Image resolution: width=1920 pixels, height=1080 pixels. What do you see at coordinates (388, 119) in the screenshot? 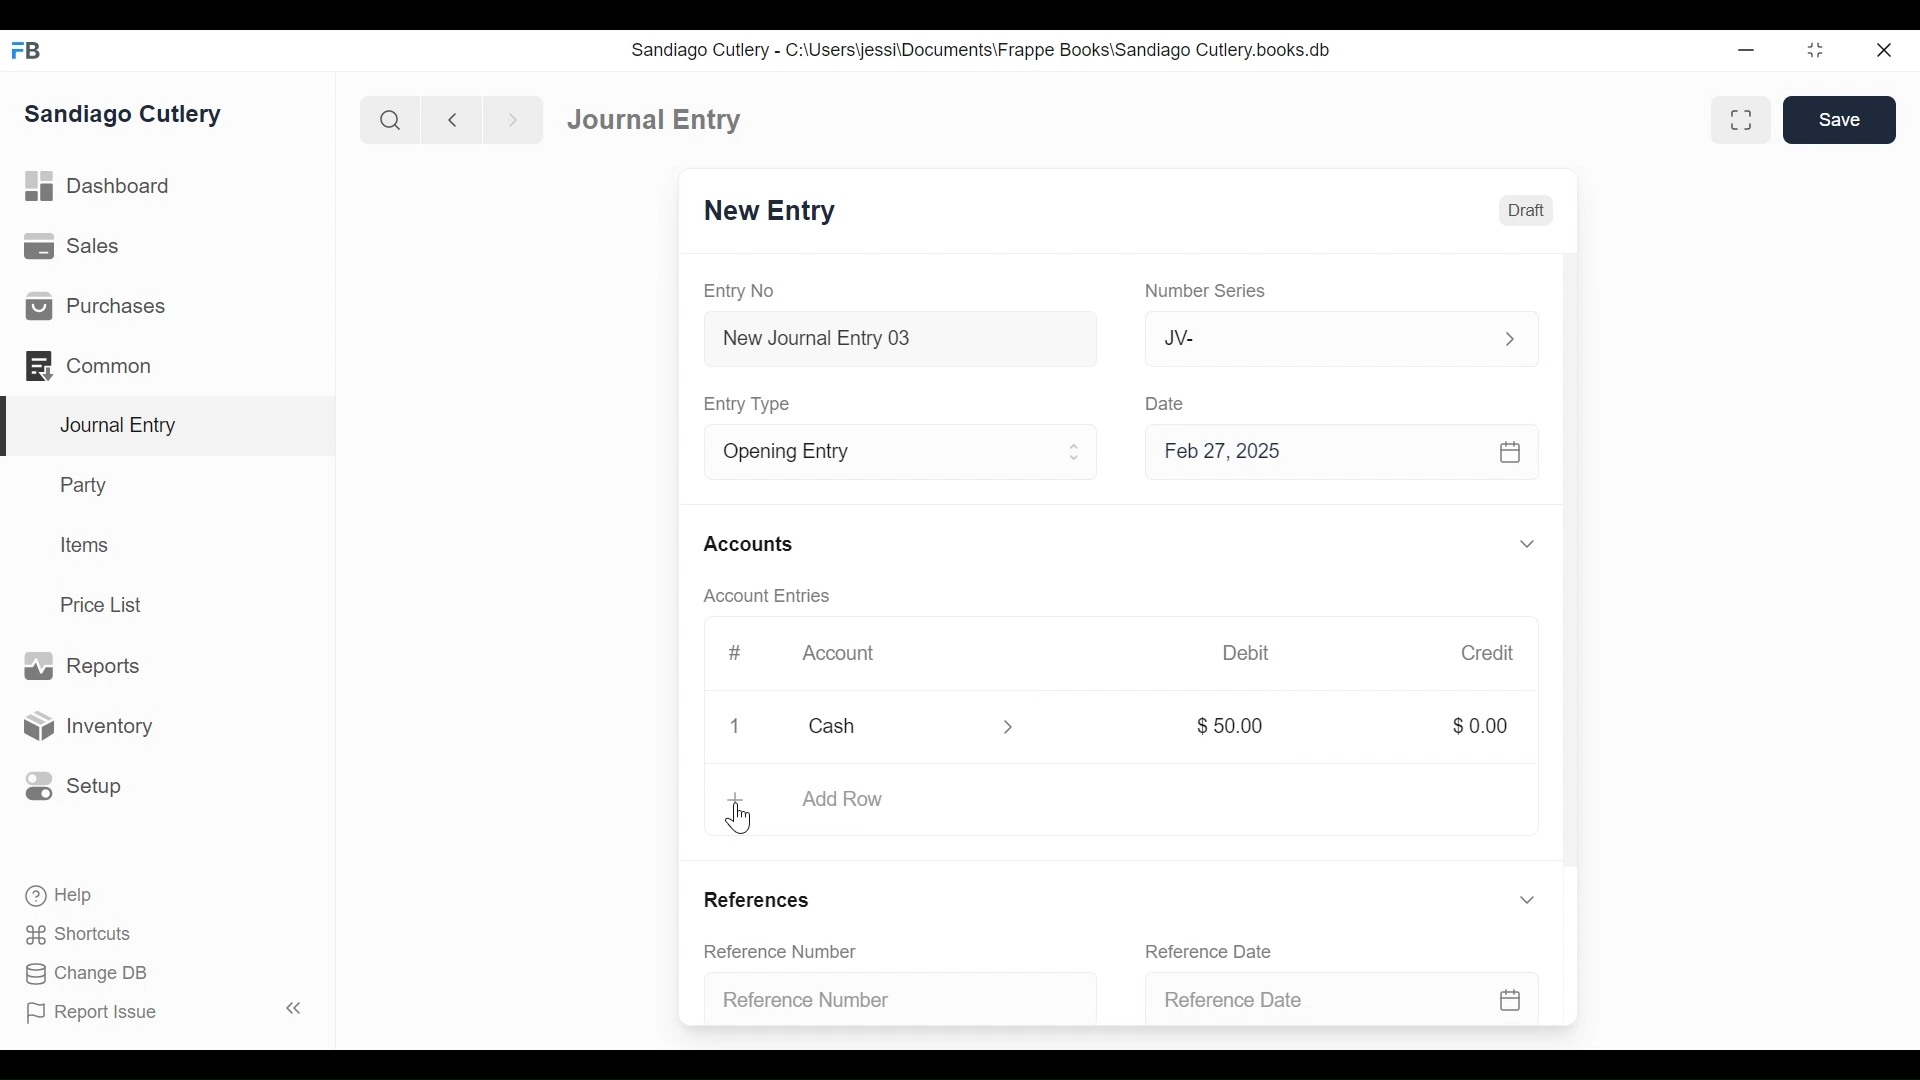
I see `Search` at bounding box center [388, 119].